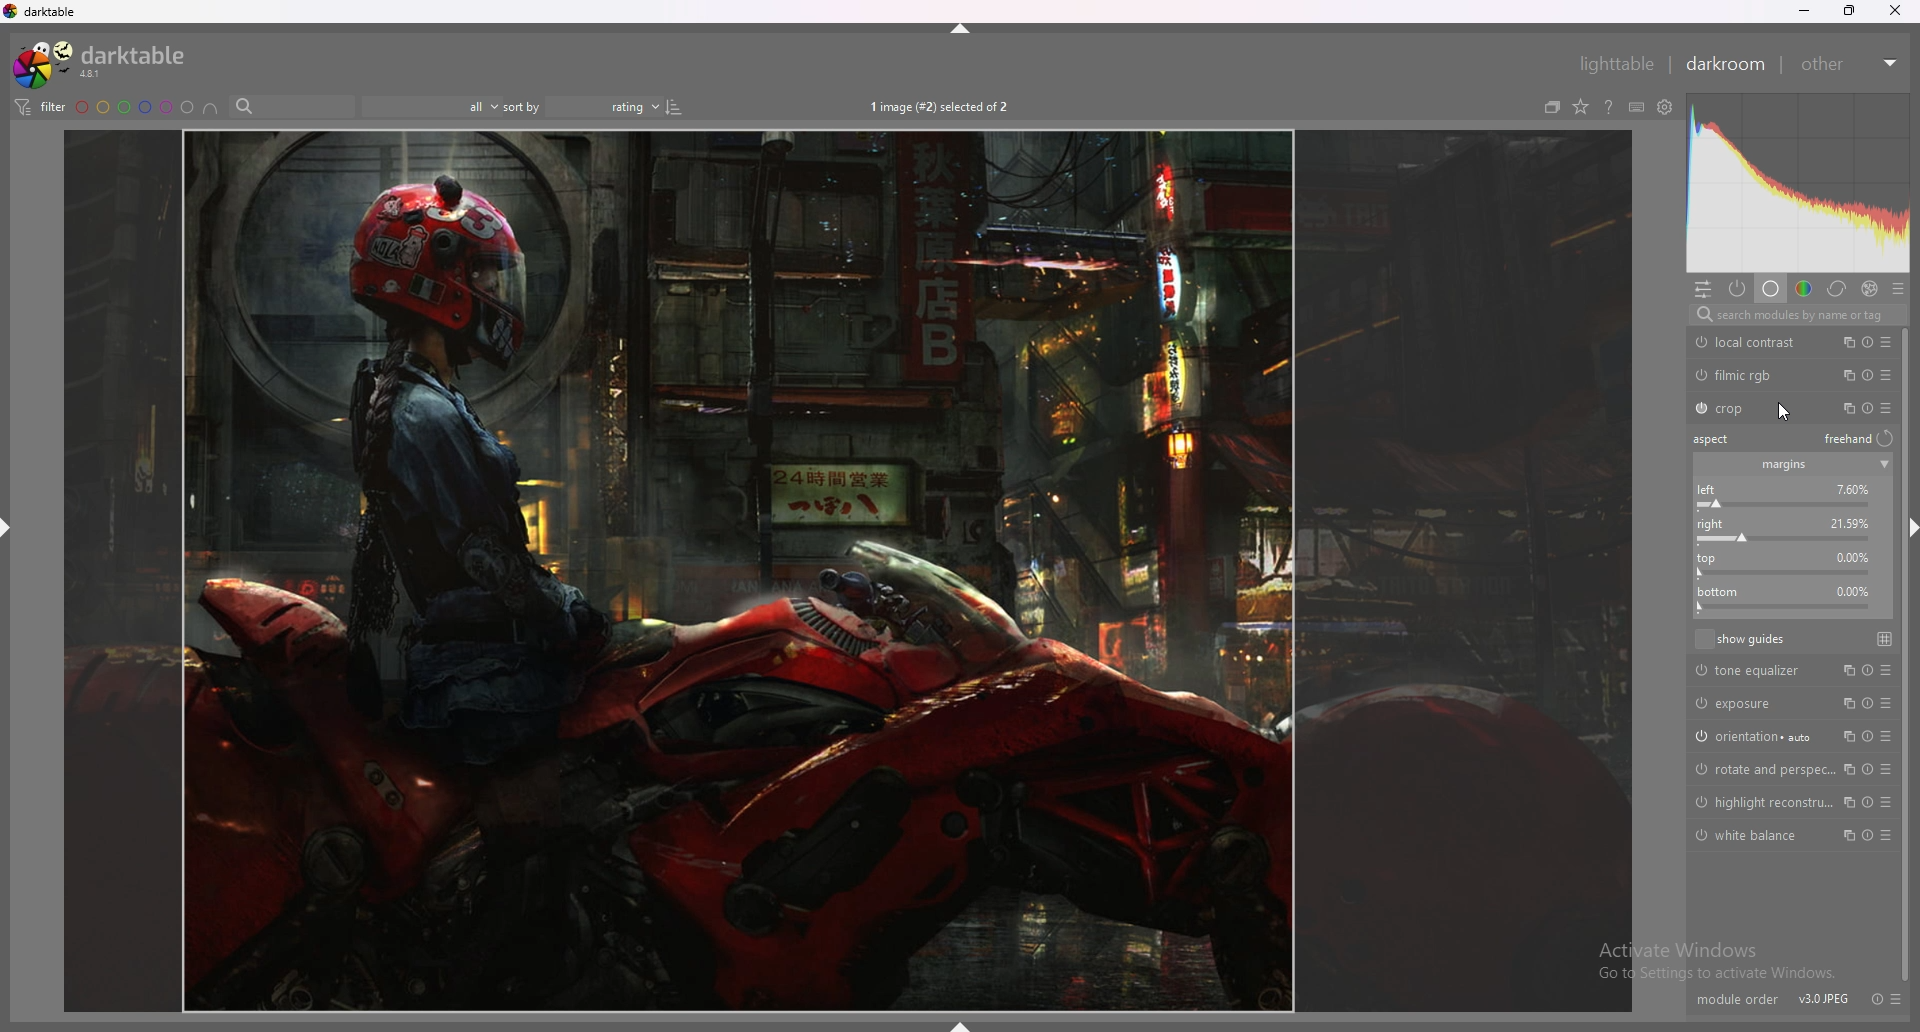  I want to click on search modules, so click(1796, 315).